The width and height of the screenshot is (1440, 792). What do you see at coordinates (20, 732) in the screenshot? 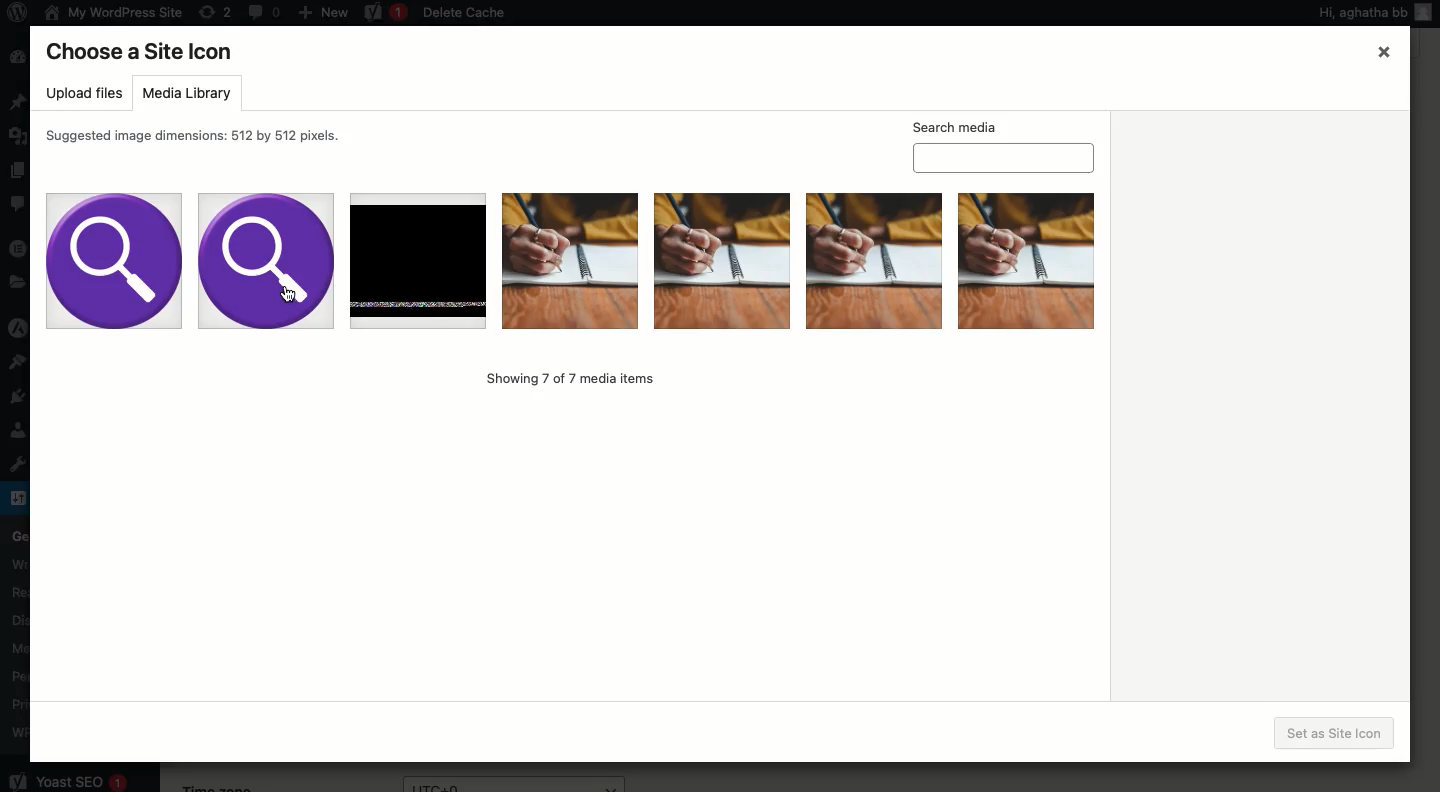
I see `WP Super Cache` at bounding box center [20, 732].